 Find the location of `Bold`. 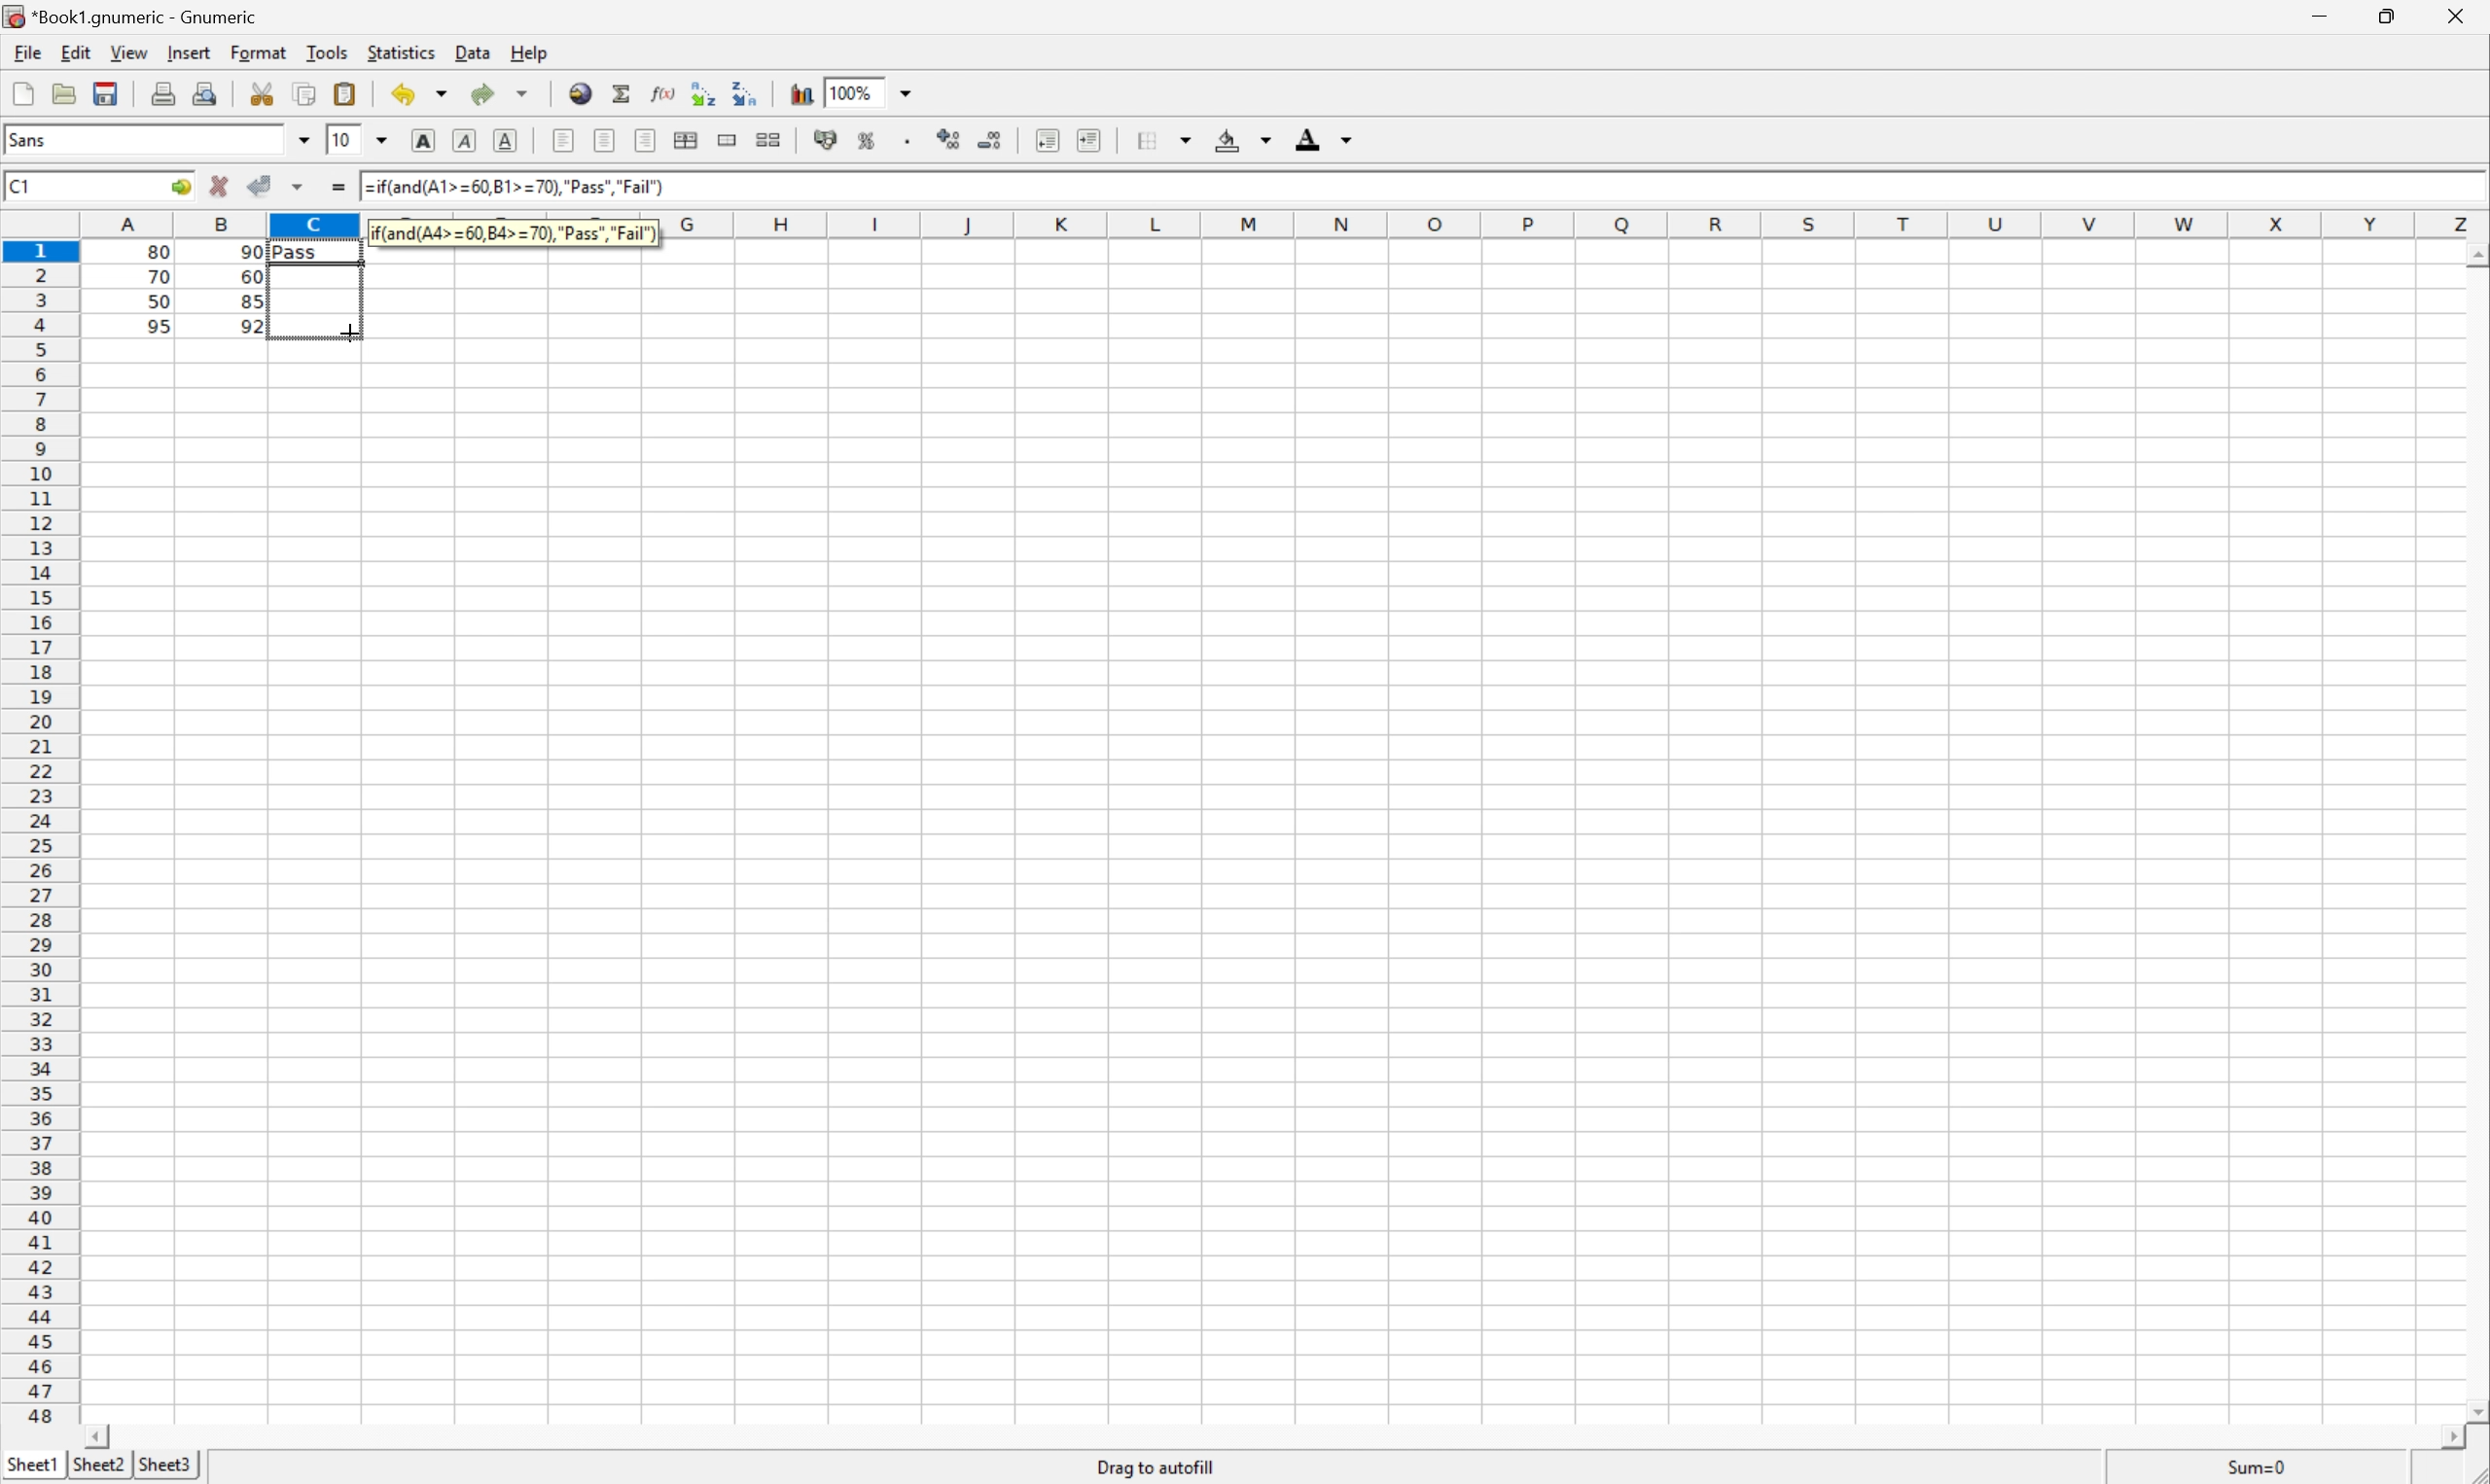

Bold is located at coordinates (423, 138).